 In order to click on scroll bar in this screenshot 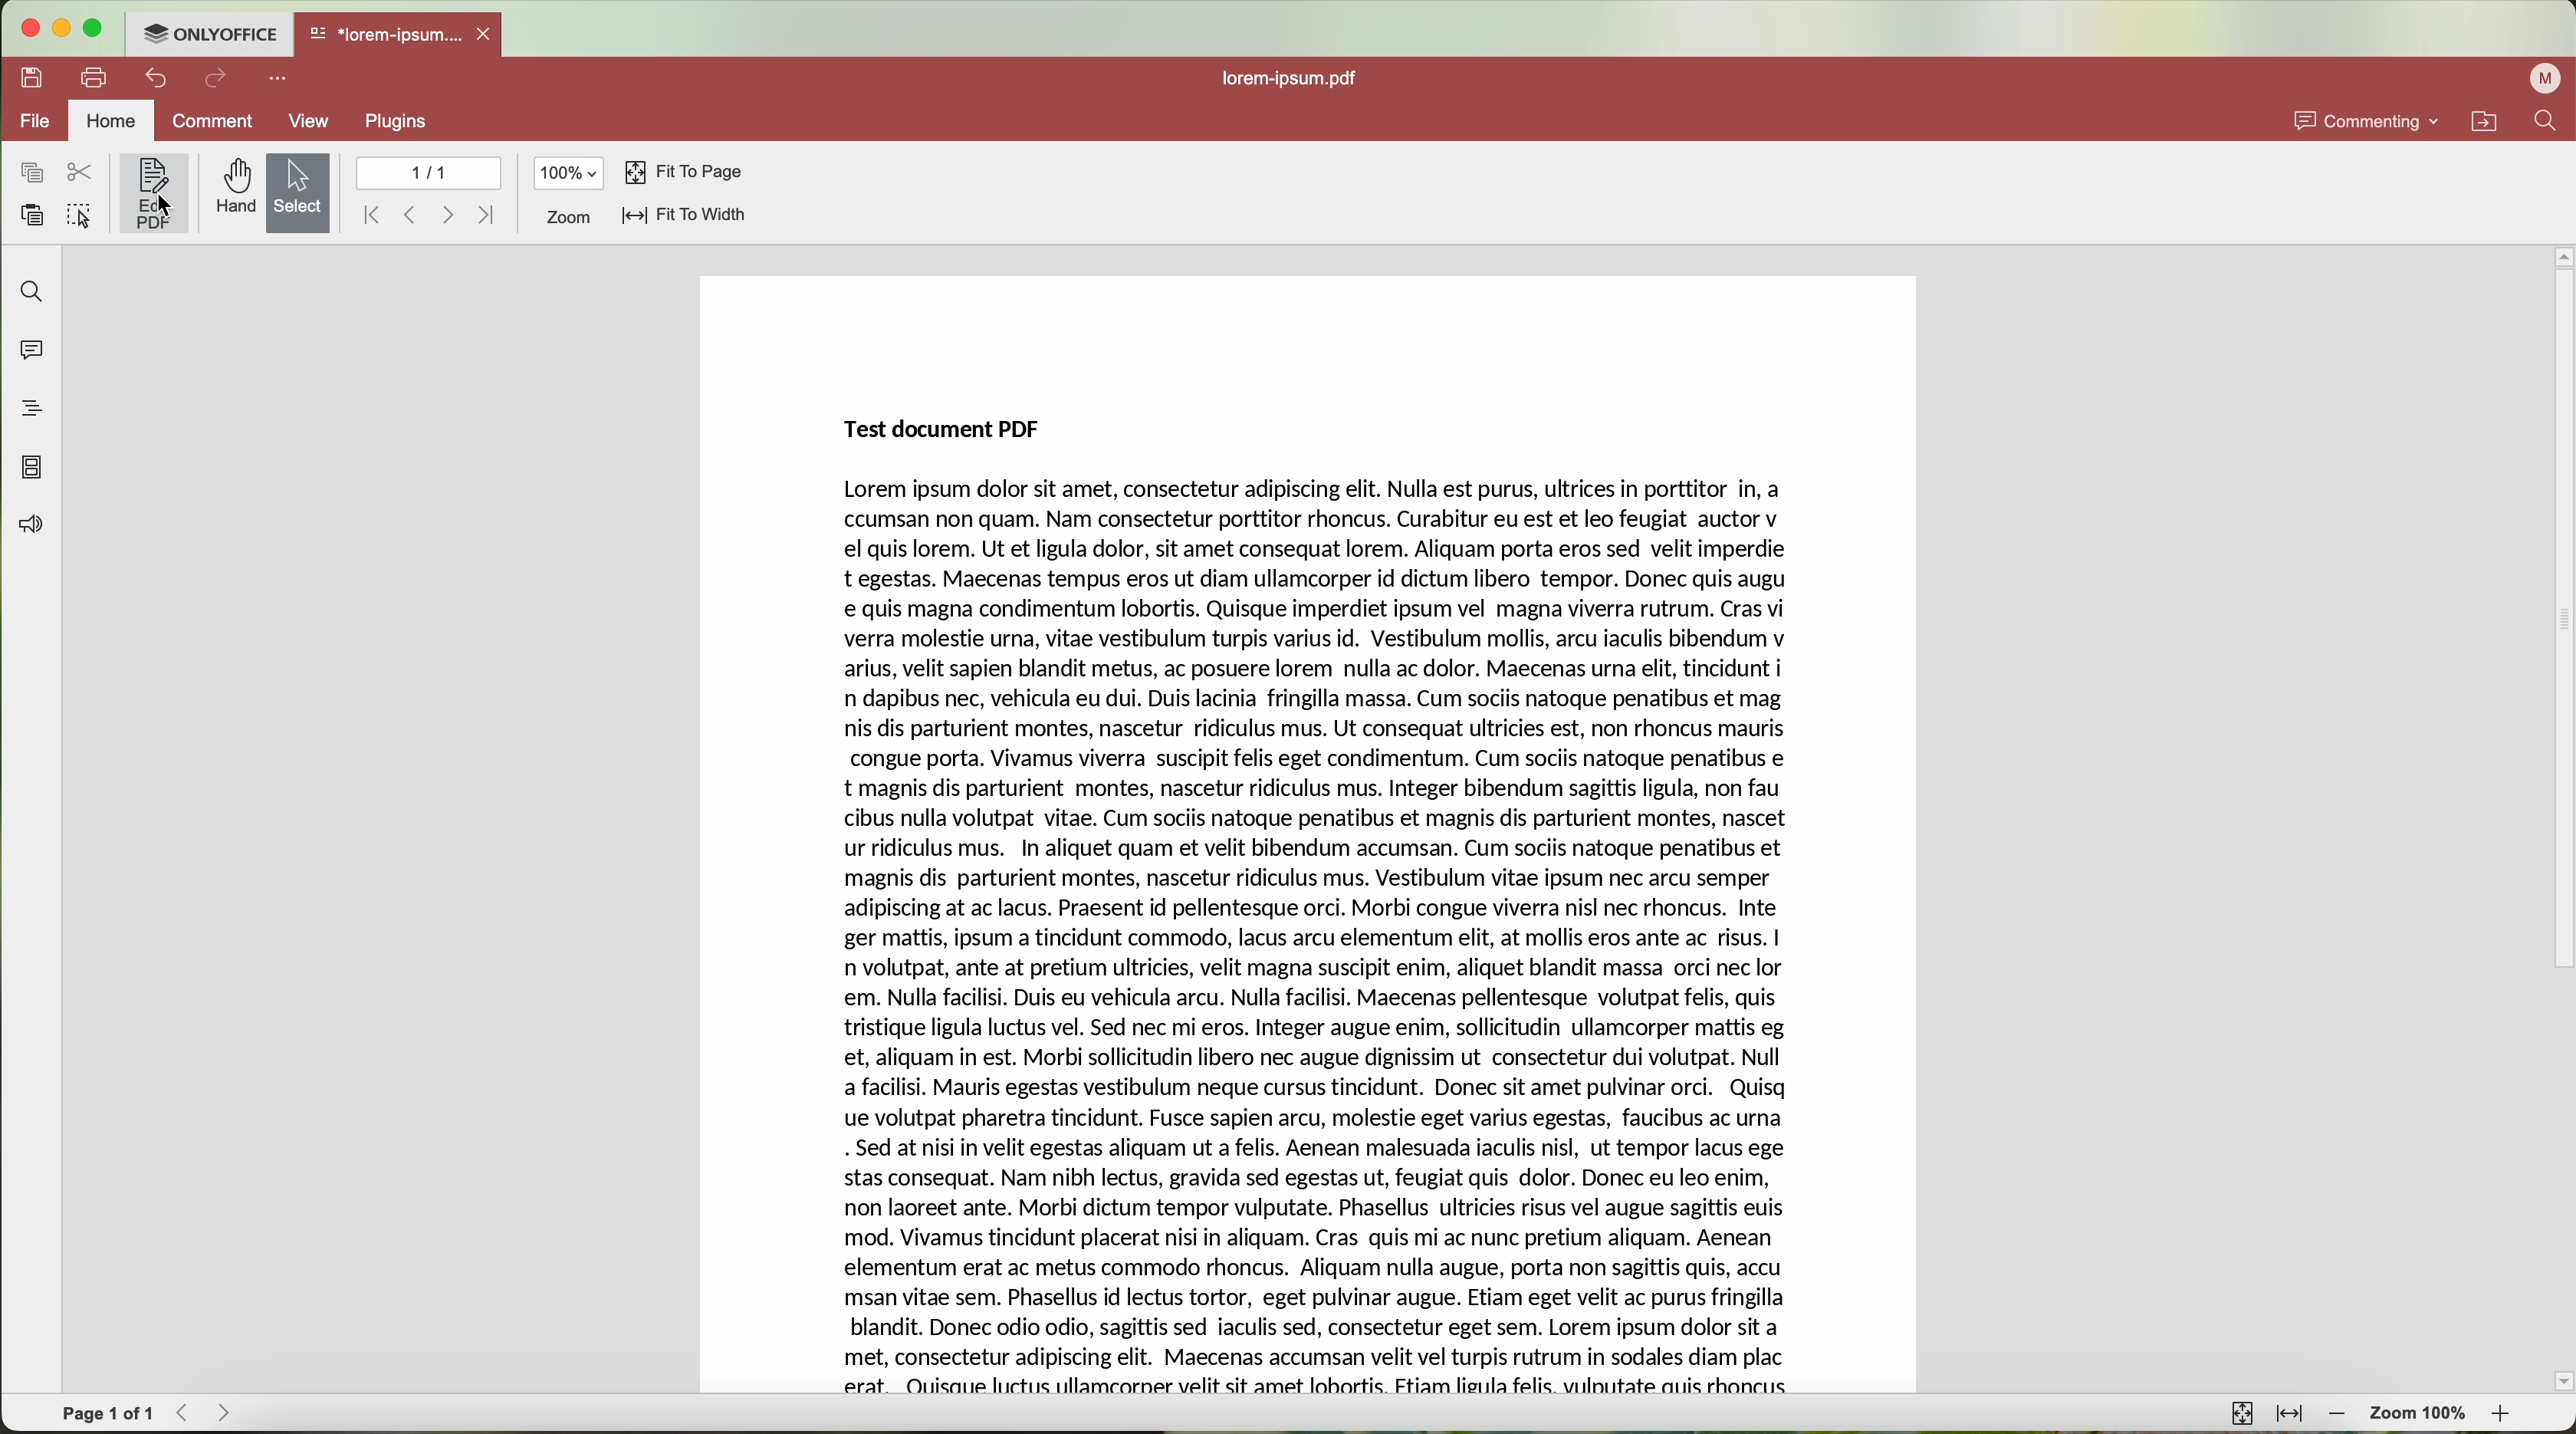, I will do `click(2560, 819)`.